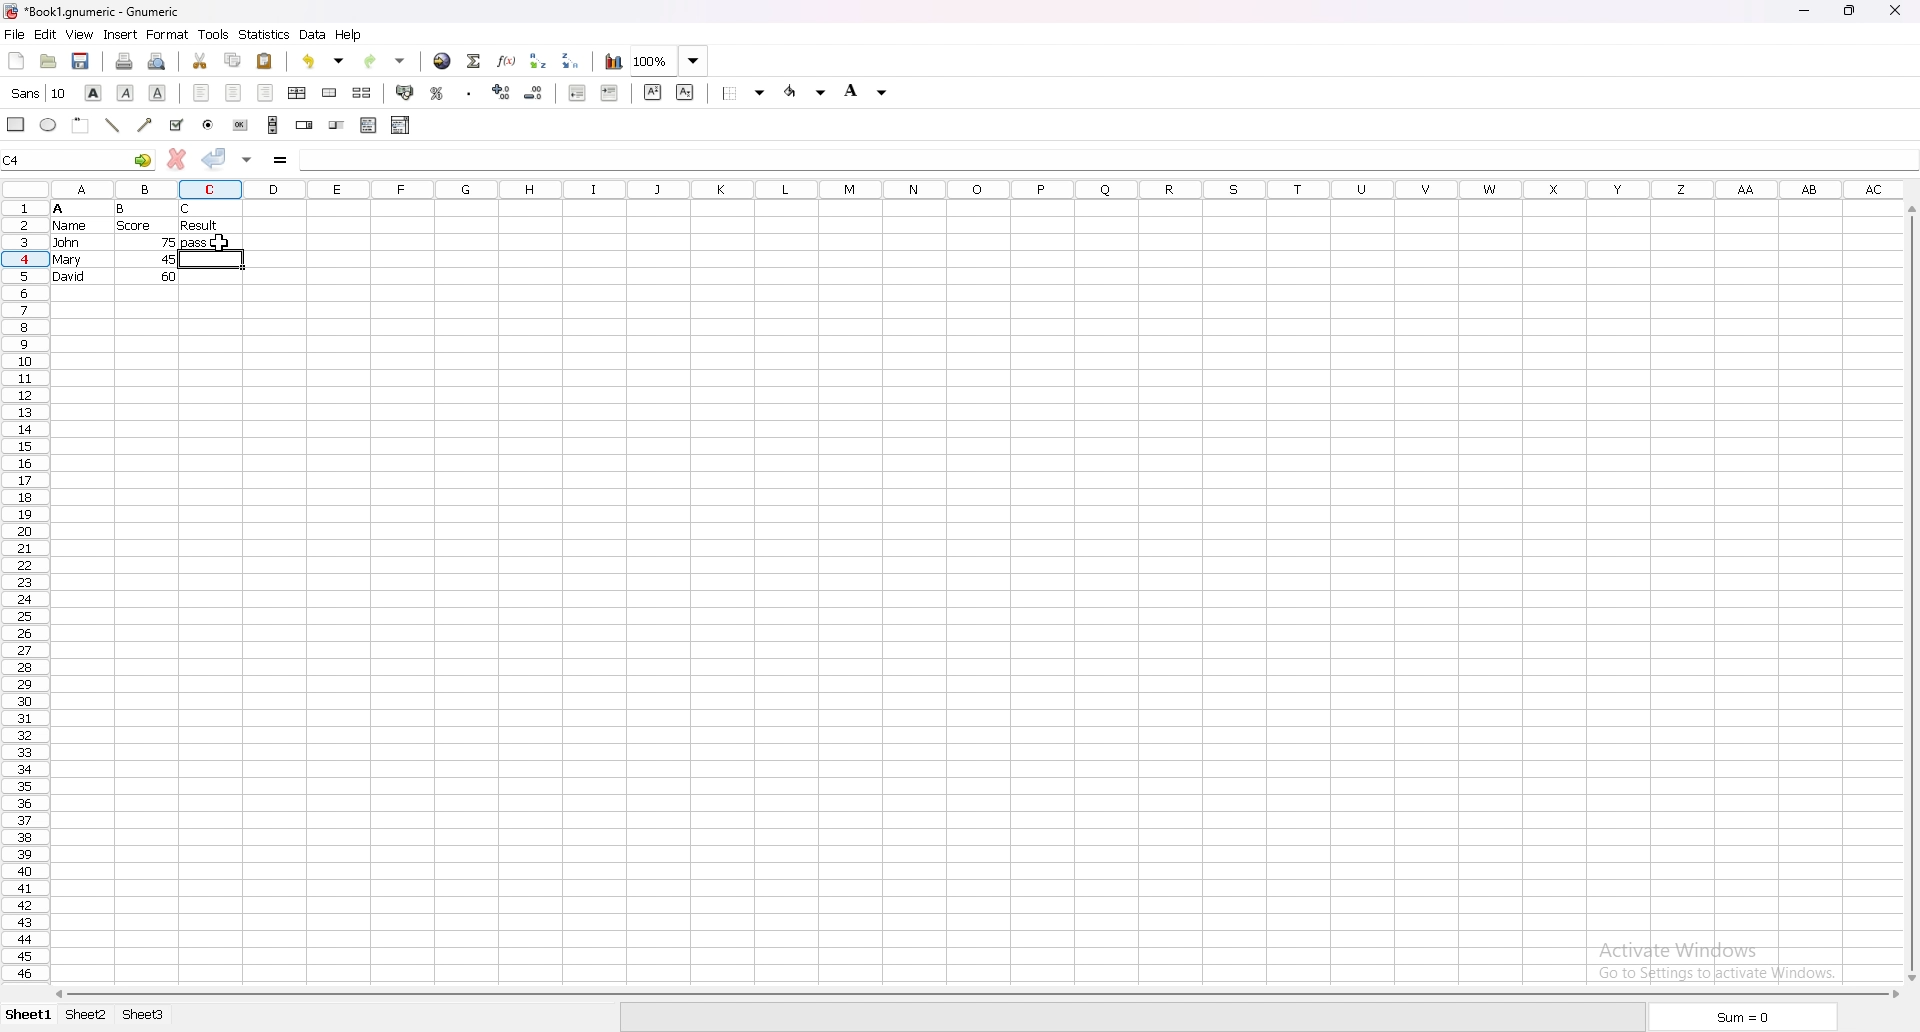 Image resolution: width=1920 pixels, height=1032 pixels. What do you see at coordinates (67, 260) in the screenshot?
I see `mary` at bounding box center [67, 260].